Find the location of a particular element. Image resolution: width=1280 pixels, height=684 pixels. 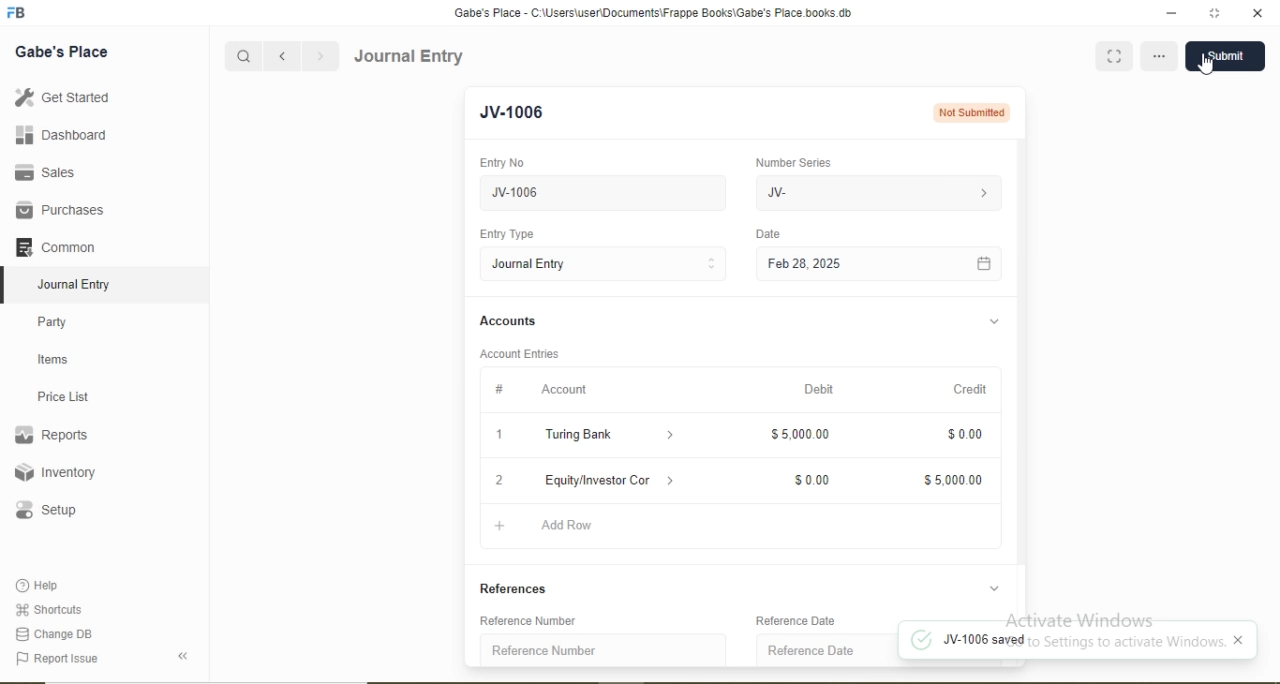

More Options is located at coordinates (1162, 56).